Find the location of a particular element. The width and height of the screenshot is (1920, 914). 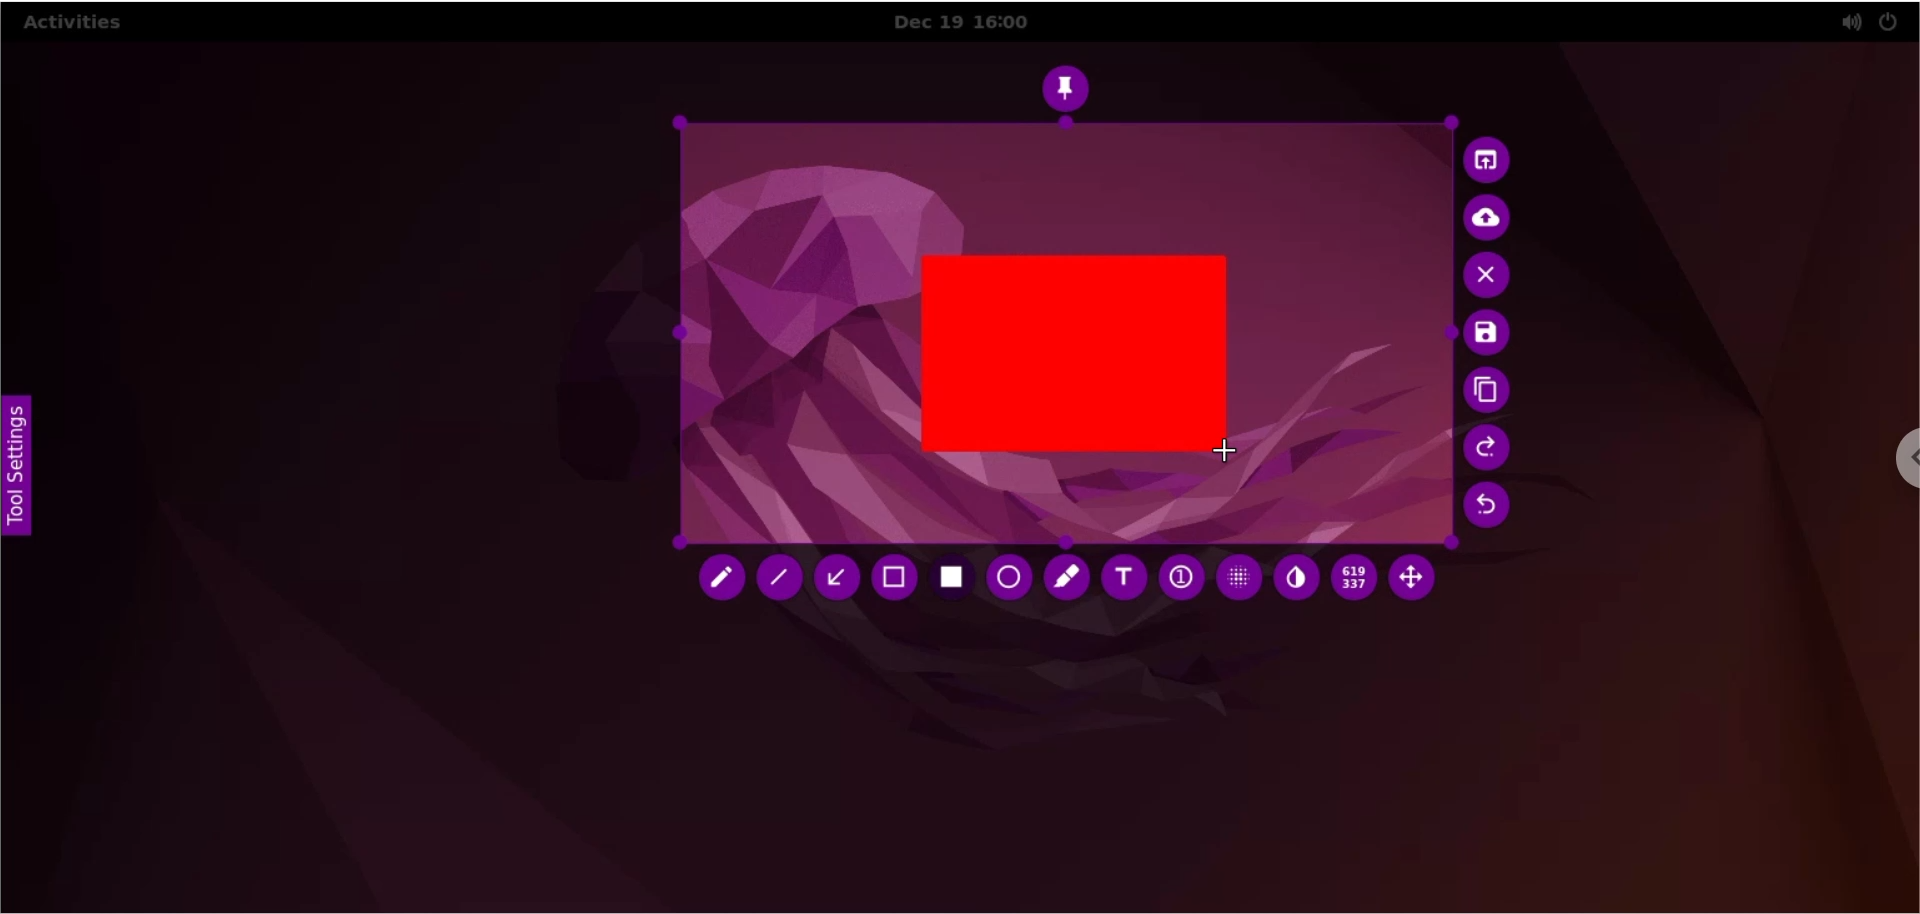

tool settings is located at coordinates (23, 466).